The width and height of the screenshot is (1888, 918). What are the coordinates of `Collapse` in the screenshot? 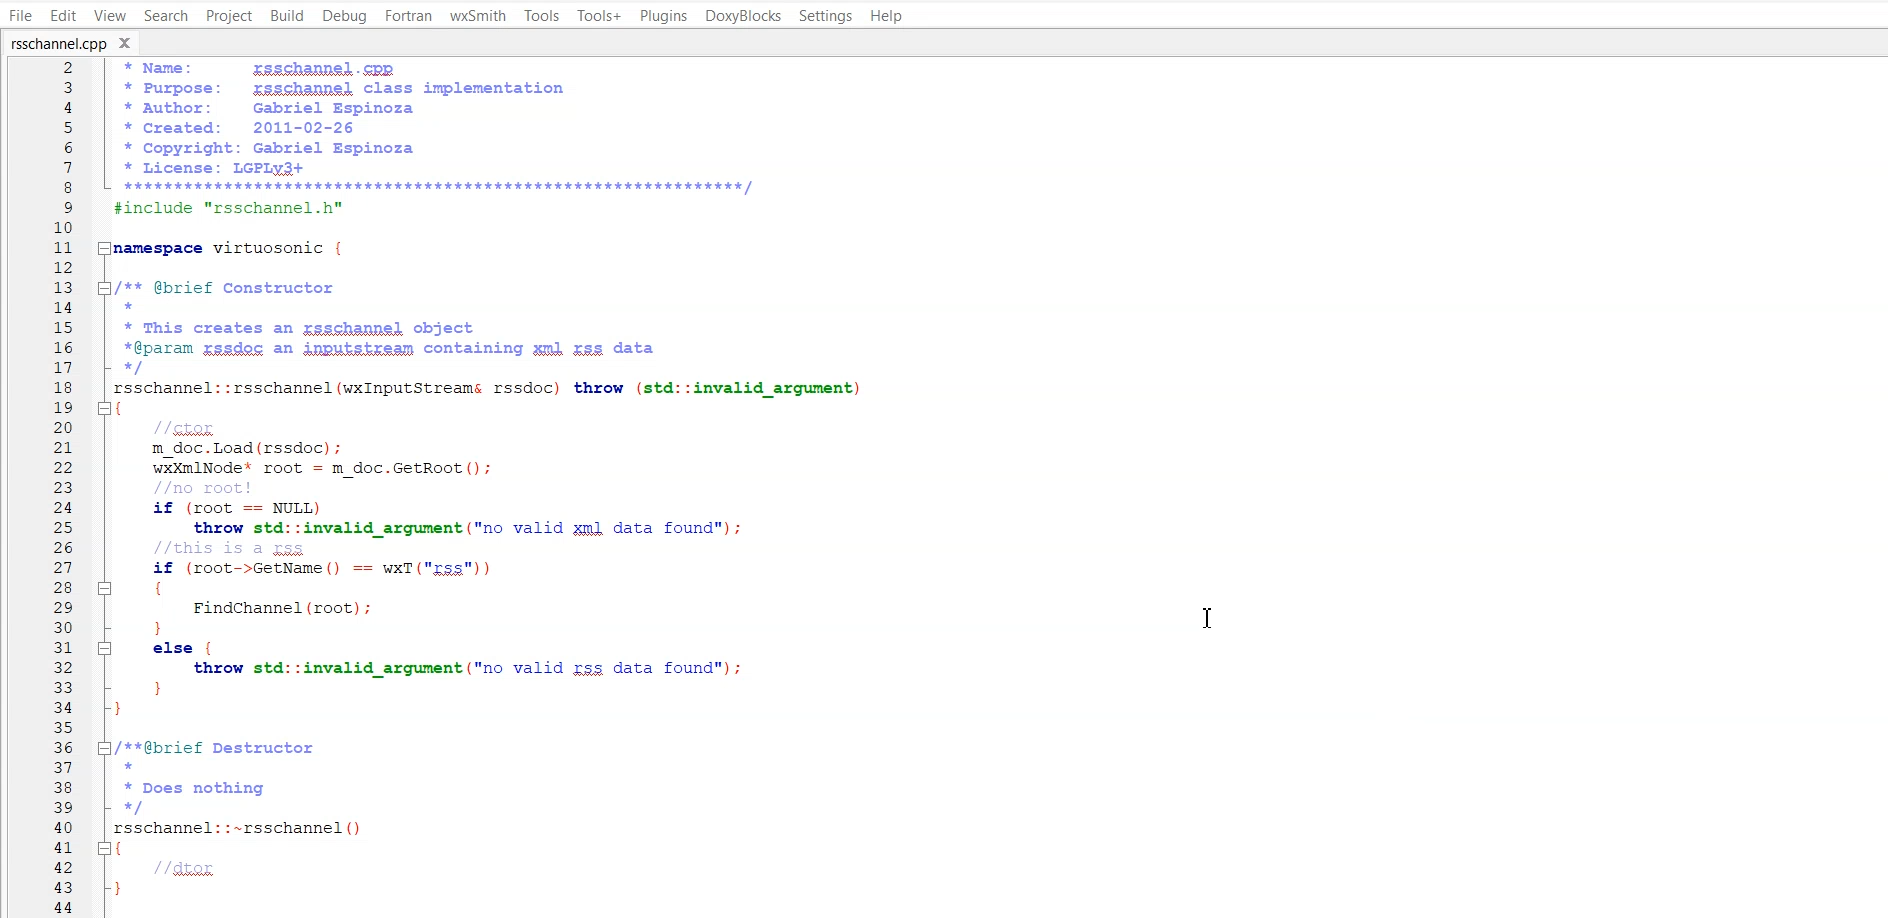 It's located at (104, 588).